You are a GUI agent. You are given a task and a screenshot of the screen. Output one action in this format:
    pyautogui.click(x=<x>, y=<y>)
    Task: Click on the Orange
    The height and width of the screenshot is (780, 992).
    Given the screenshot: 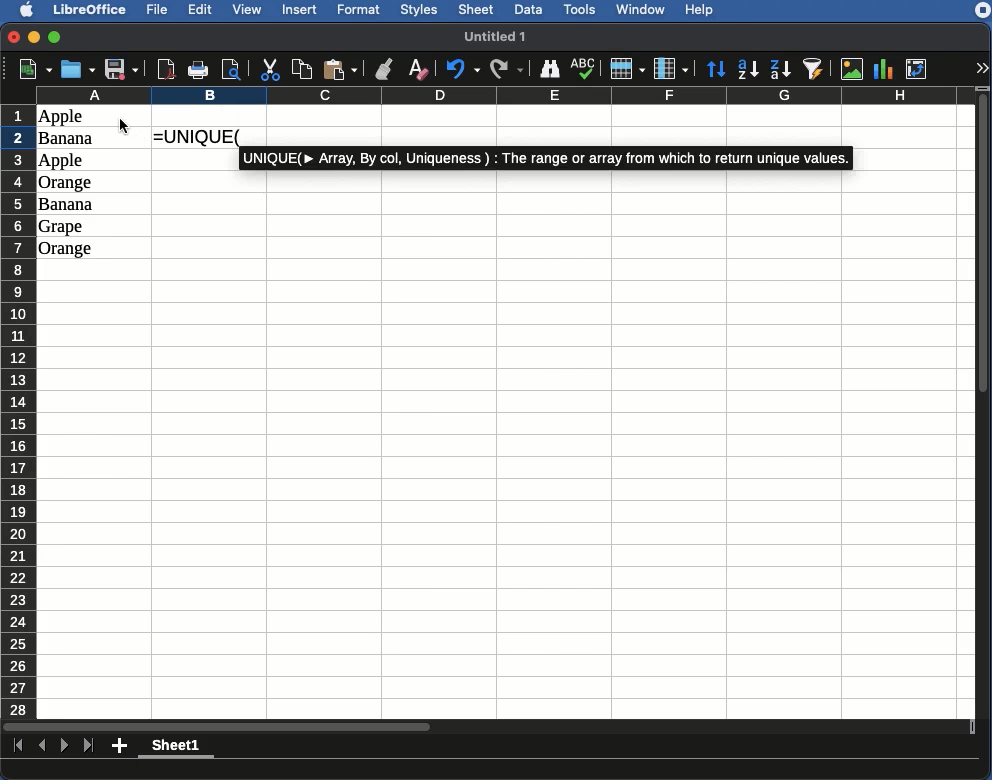 What is the action you would take?
    pyautogui.click(x=67, y=183)
    